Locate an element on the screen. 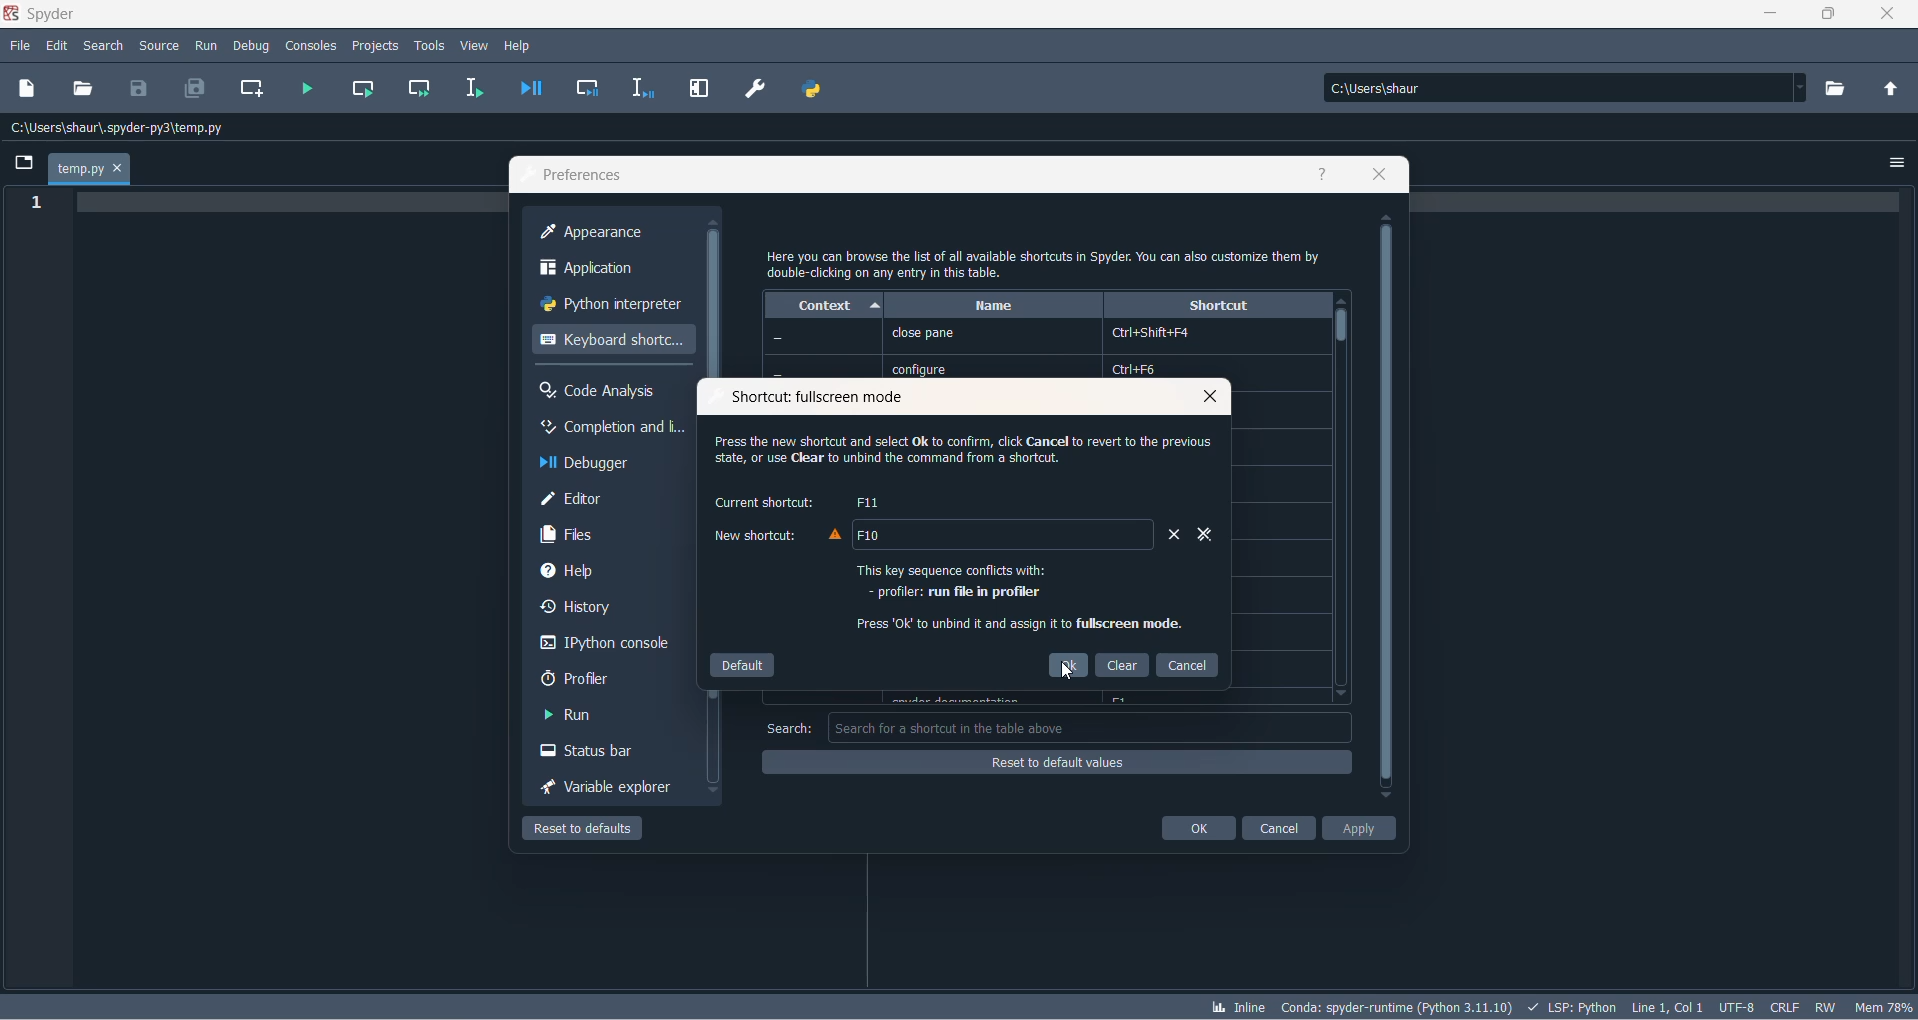 The width and height of the screenshot is (1918, 1020). parent directory is located at coordinates (1896, 91).